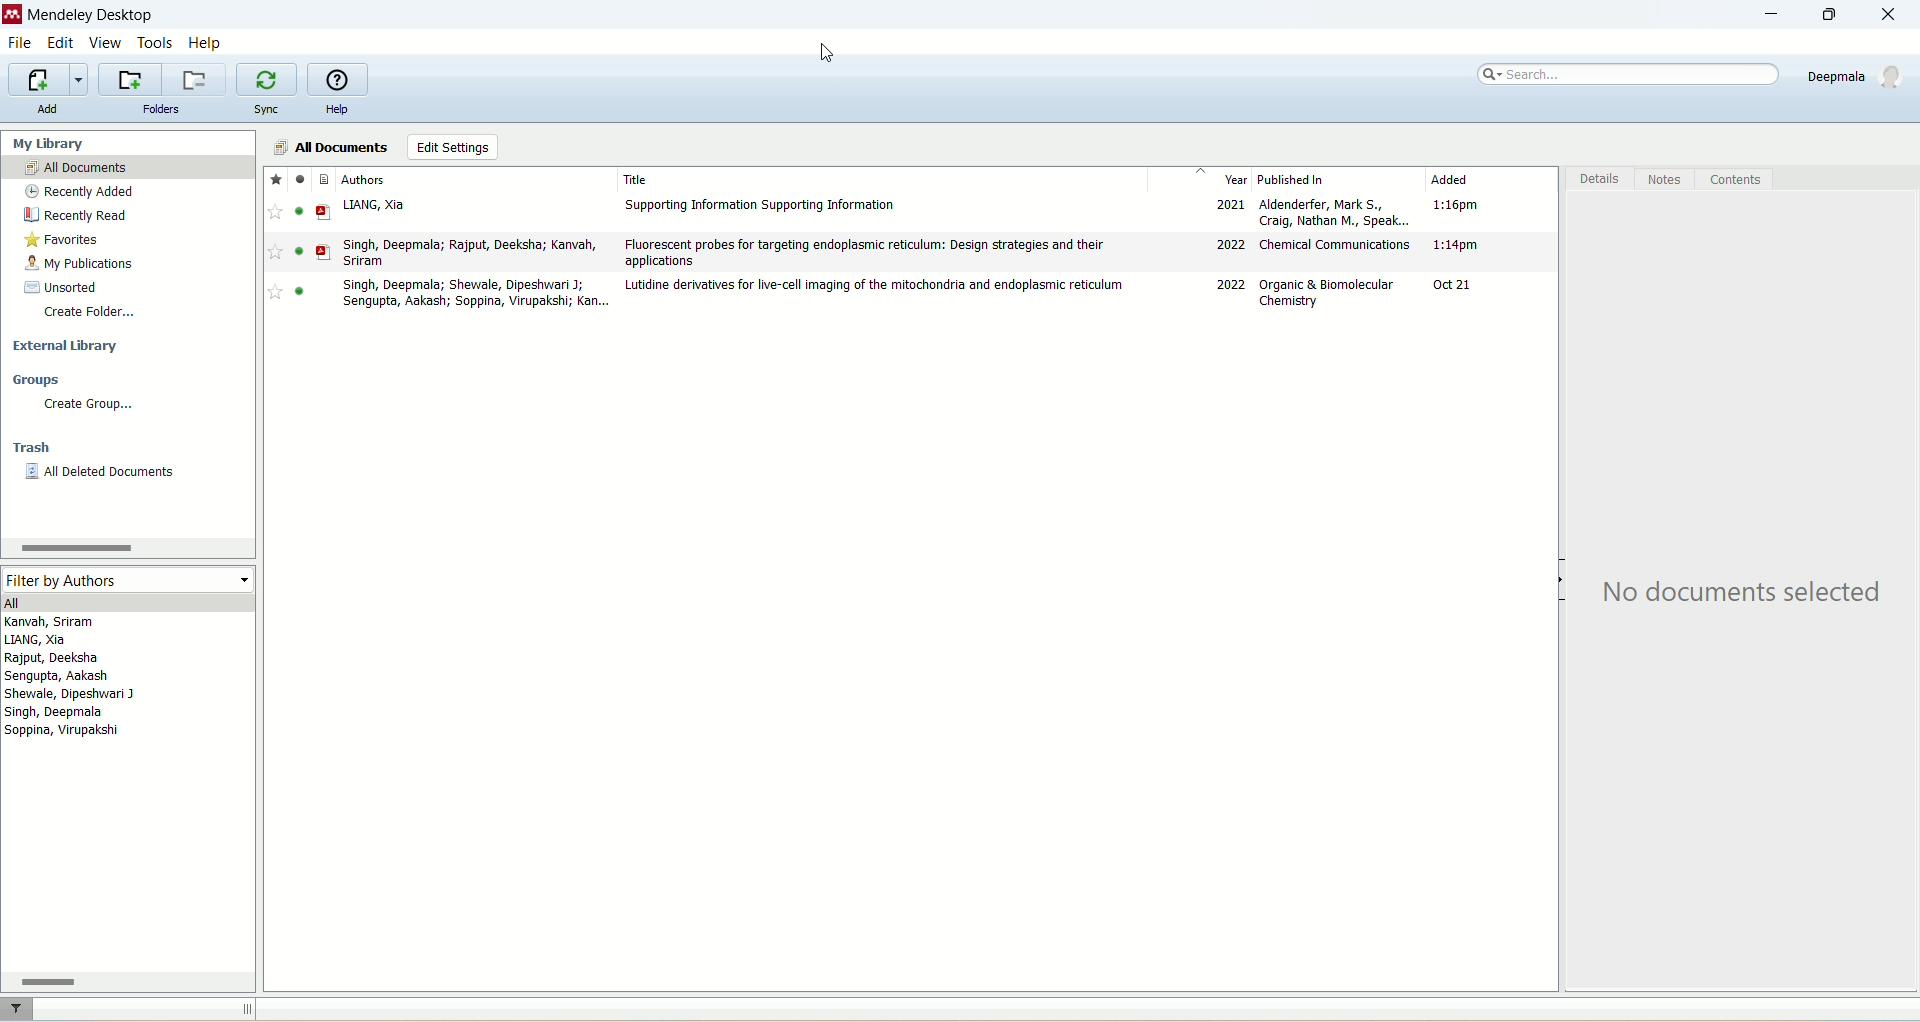 Image resolution: width=1920 pixels, height=1022 pixels. What do you see at coordinates (1491, 182) in the screenshot?
I see `added` at bounding box center [1491, 182].